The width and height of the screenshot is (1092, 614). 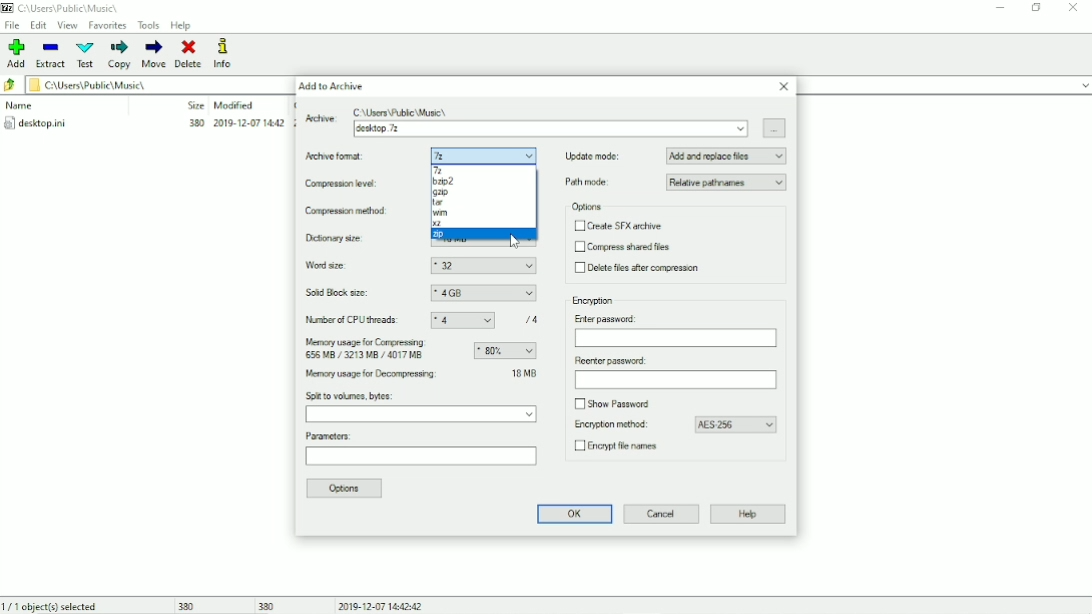 I want to click on Copy, so click(x=120, y=54).